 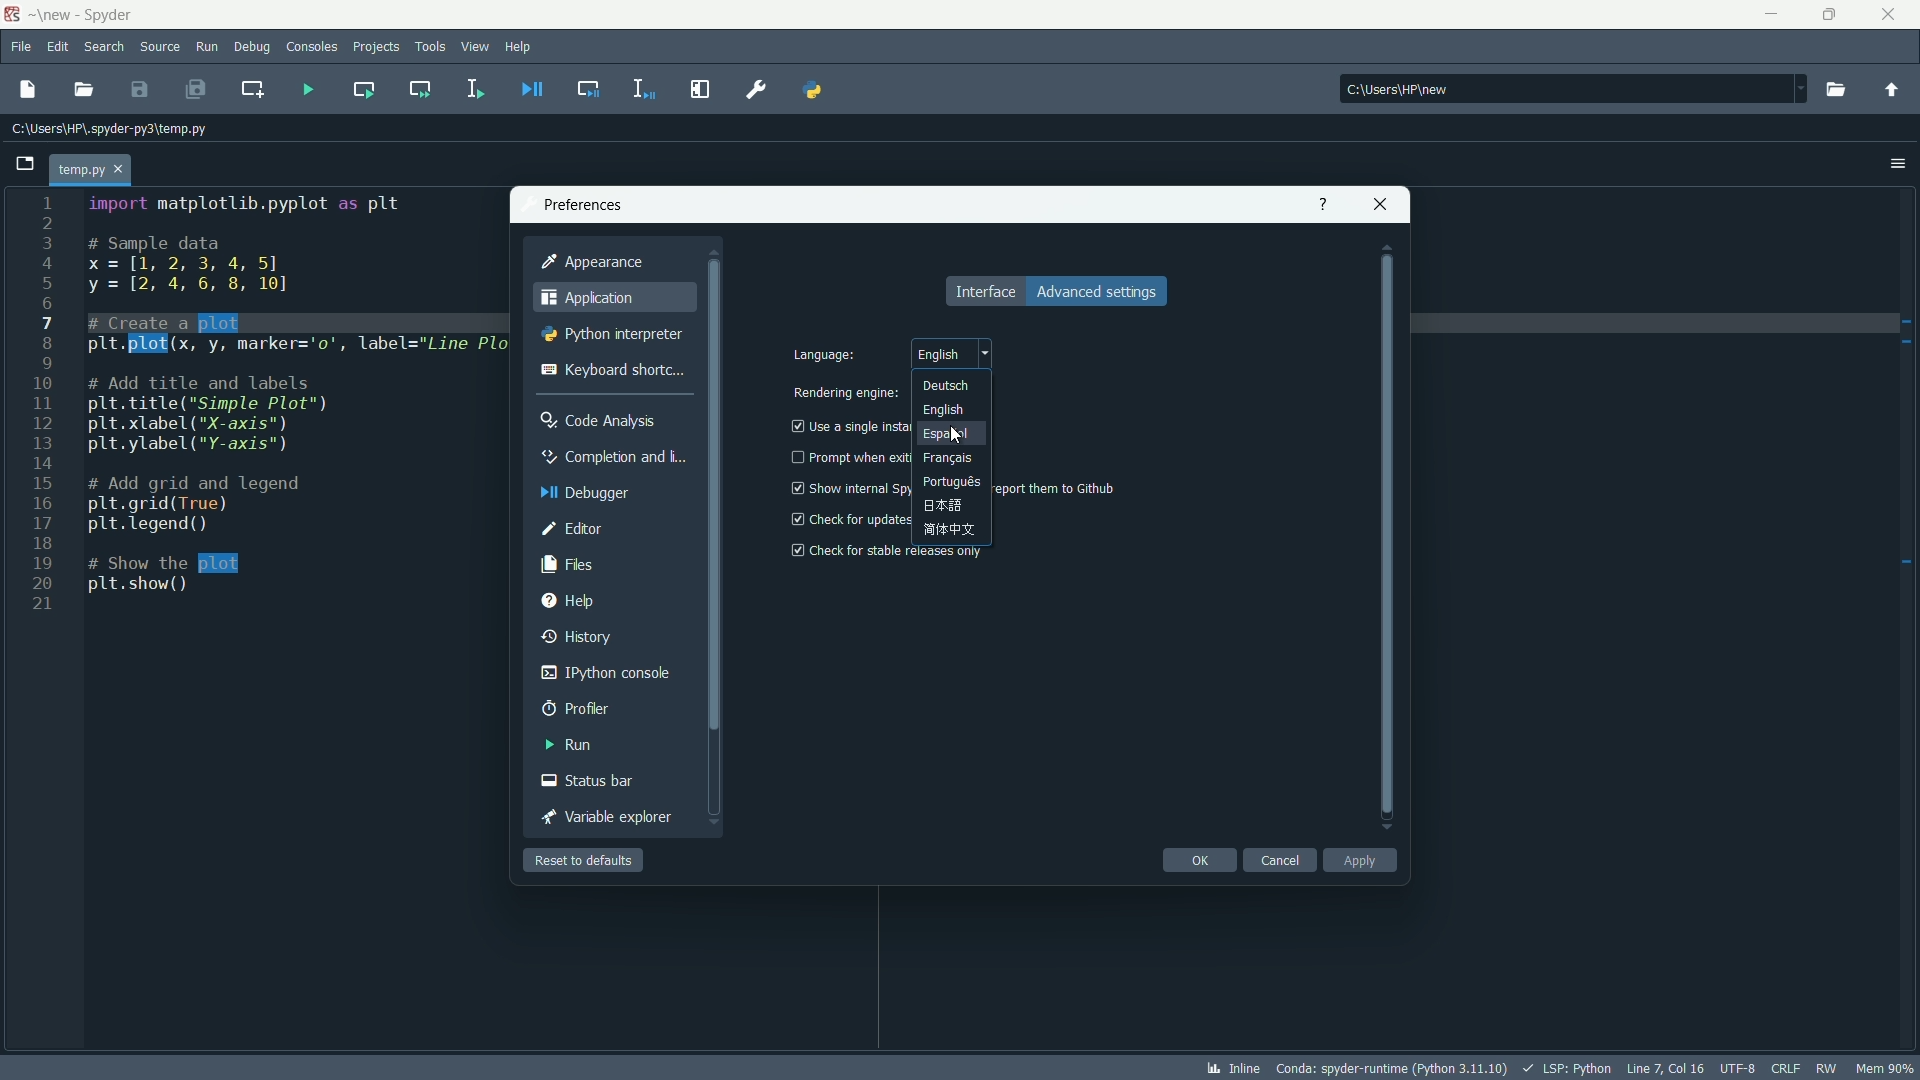 What do you see at coordinates (1835, 89) in the screenshot?
I see `browse directory` at bounding box center [1835, 89].